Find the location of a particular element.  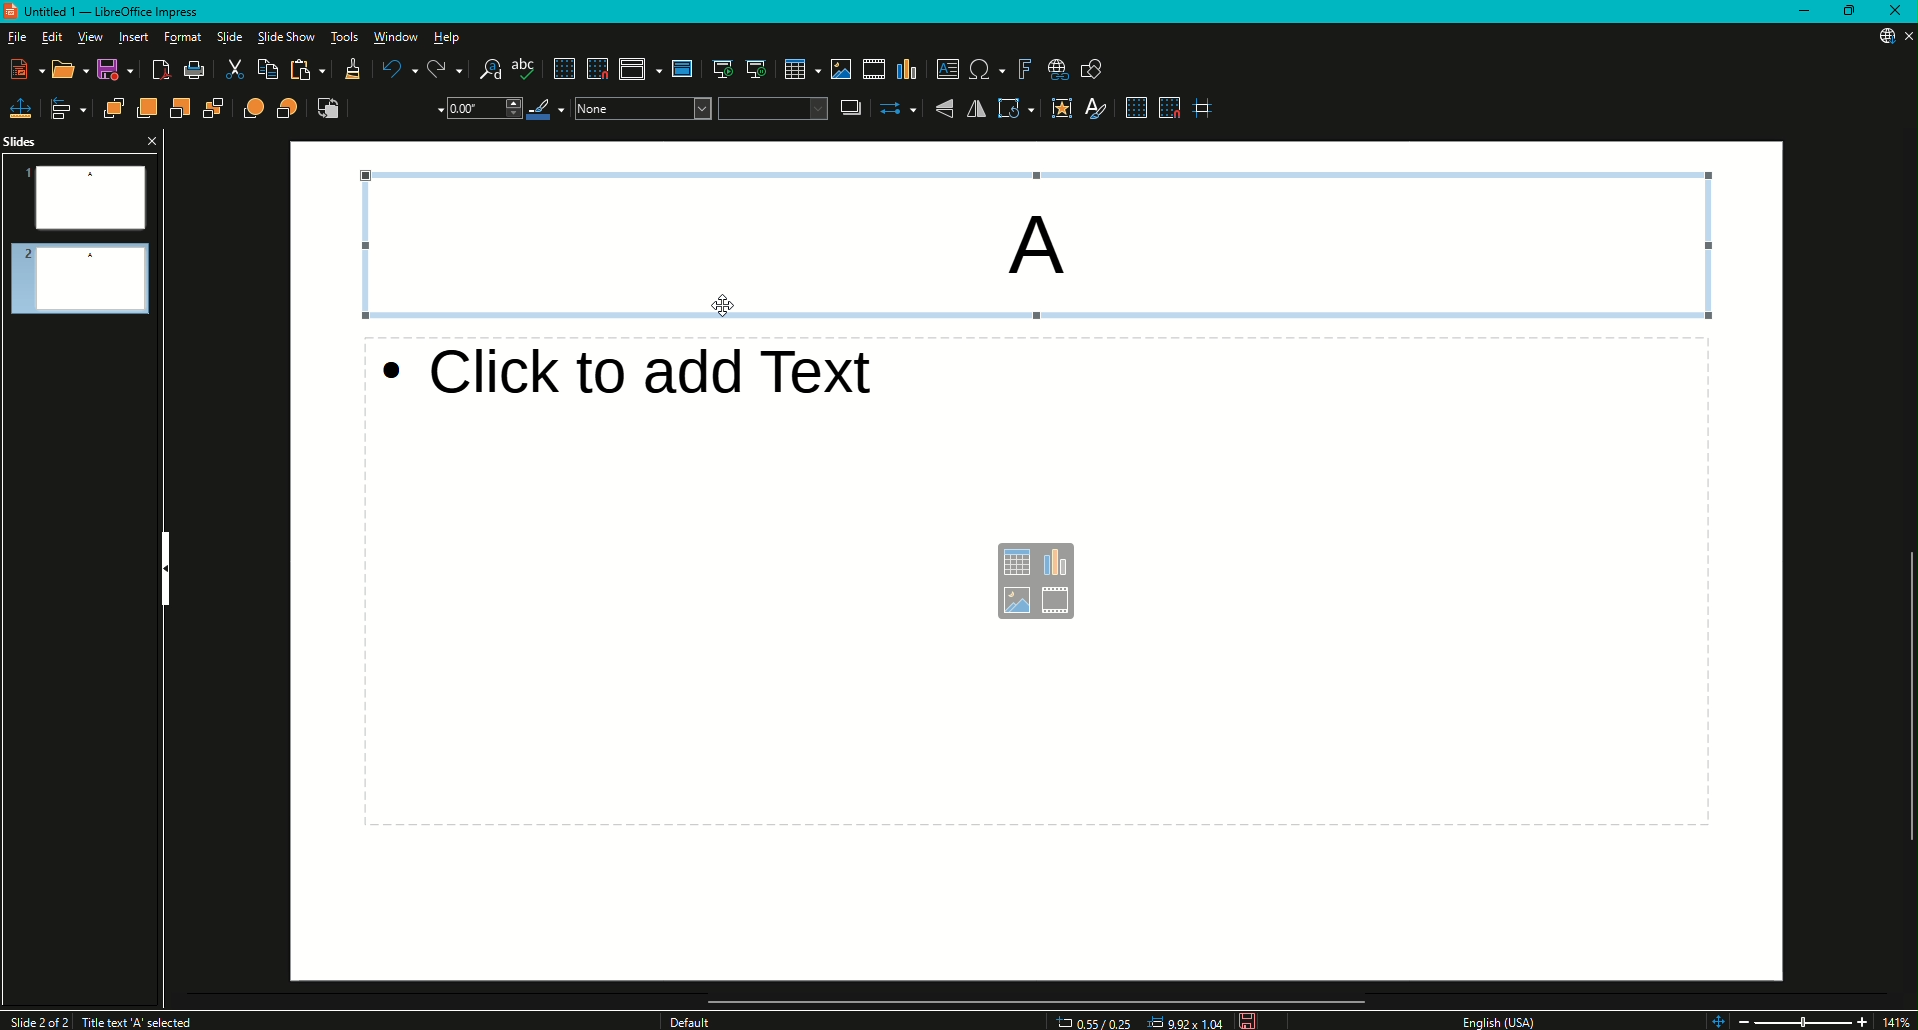

Drop Down is located at coordinates (480, 113).